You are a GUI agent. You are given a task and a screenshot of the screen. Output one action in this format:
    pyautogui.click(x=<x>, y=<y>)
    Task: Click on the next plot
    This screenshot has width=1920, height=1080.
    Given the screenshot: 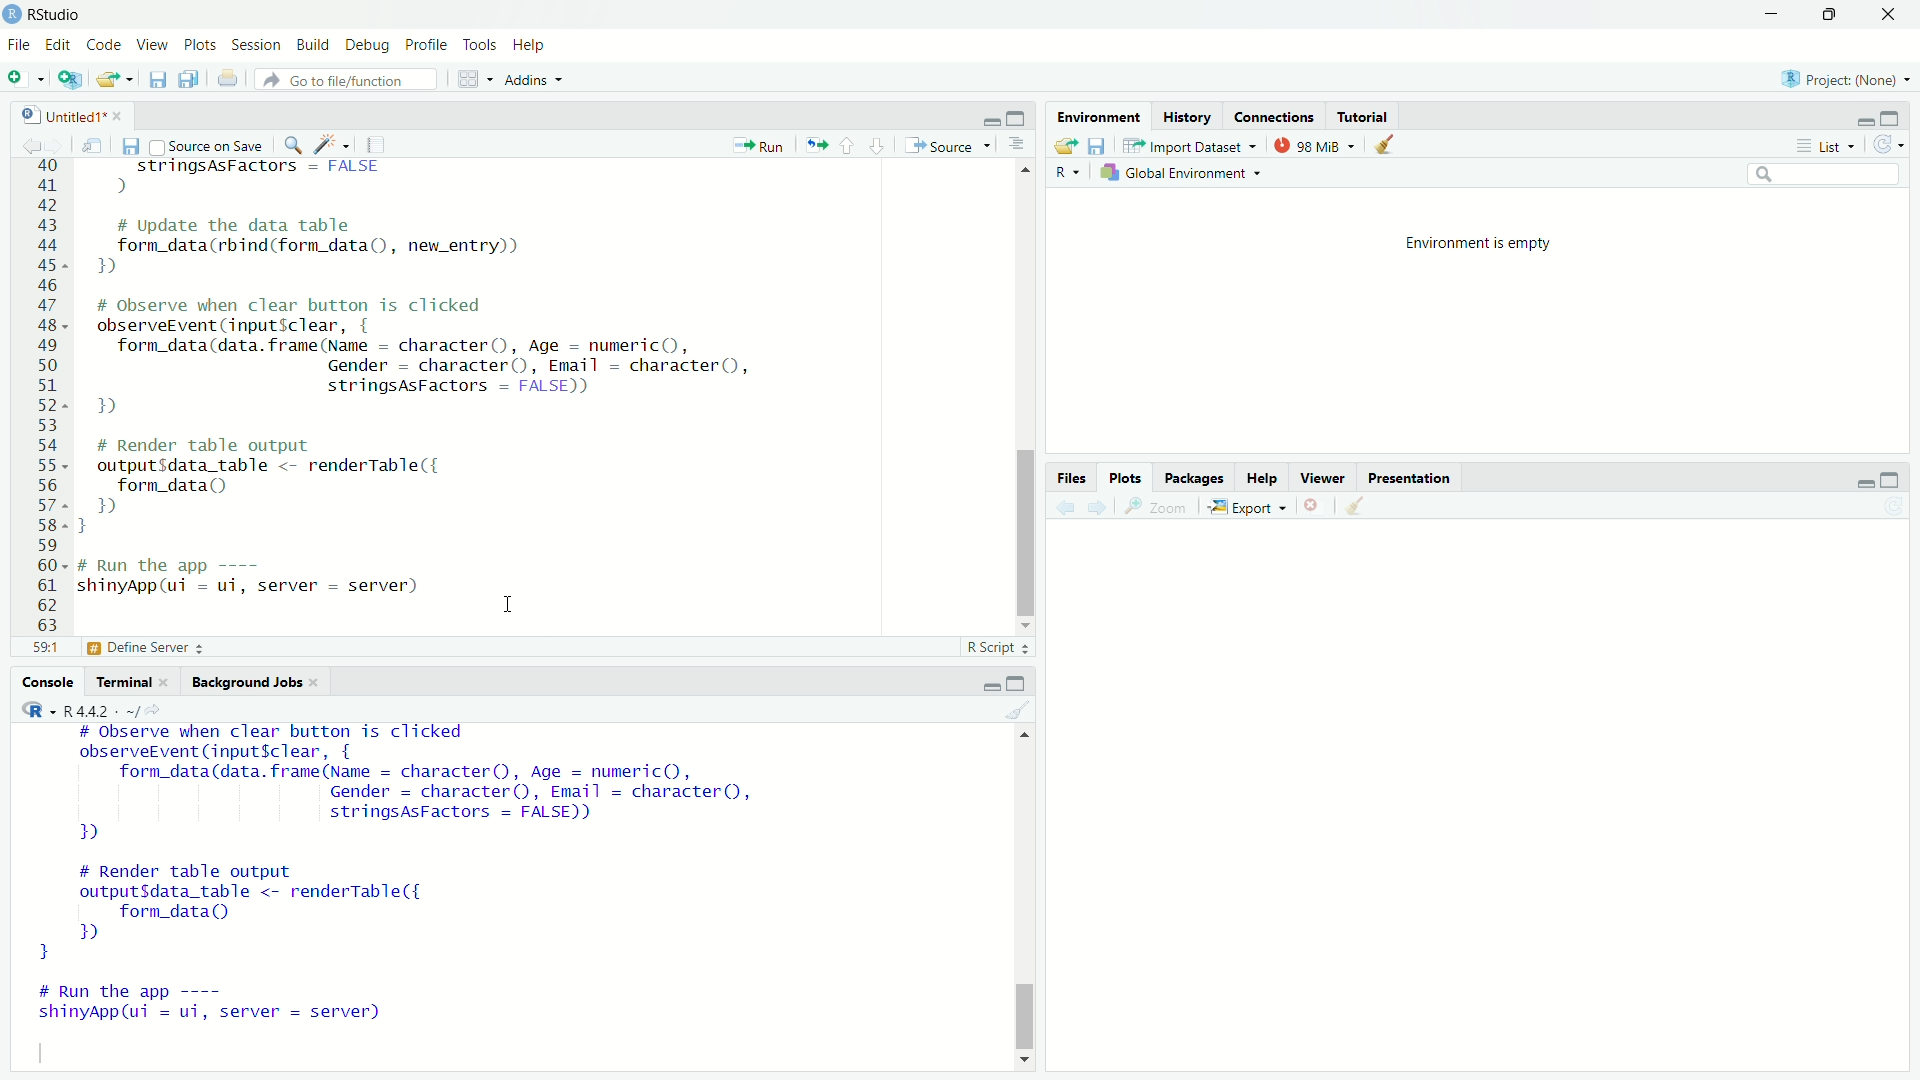 What is the action you would take?
    pyautogui.click(x=1098, y=508)
    